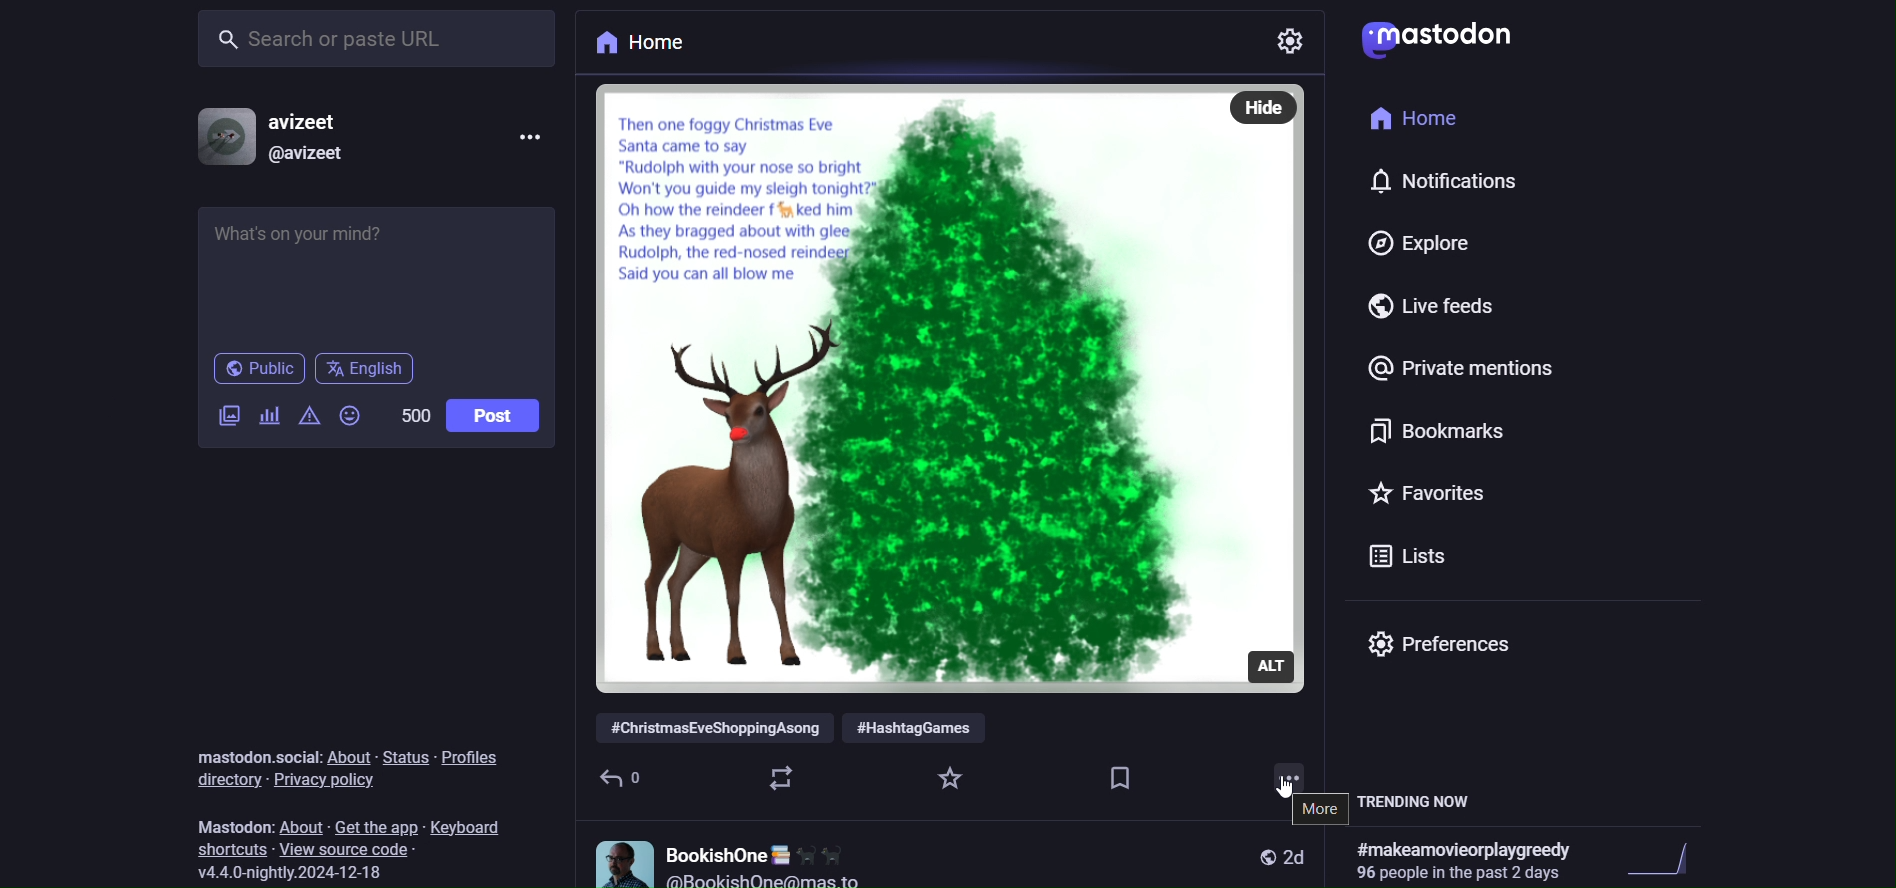 This screenshot has height=888, width=1896. I want to click on mastodon, so click(229, 822).